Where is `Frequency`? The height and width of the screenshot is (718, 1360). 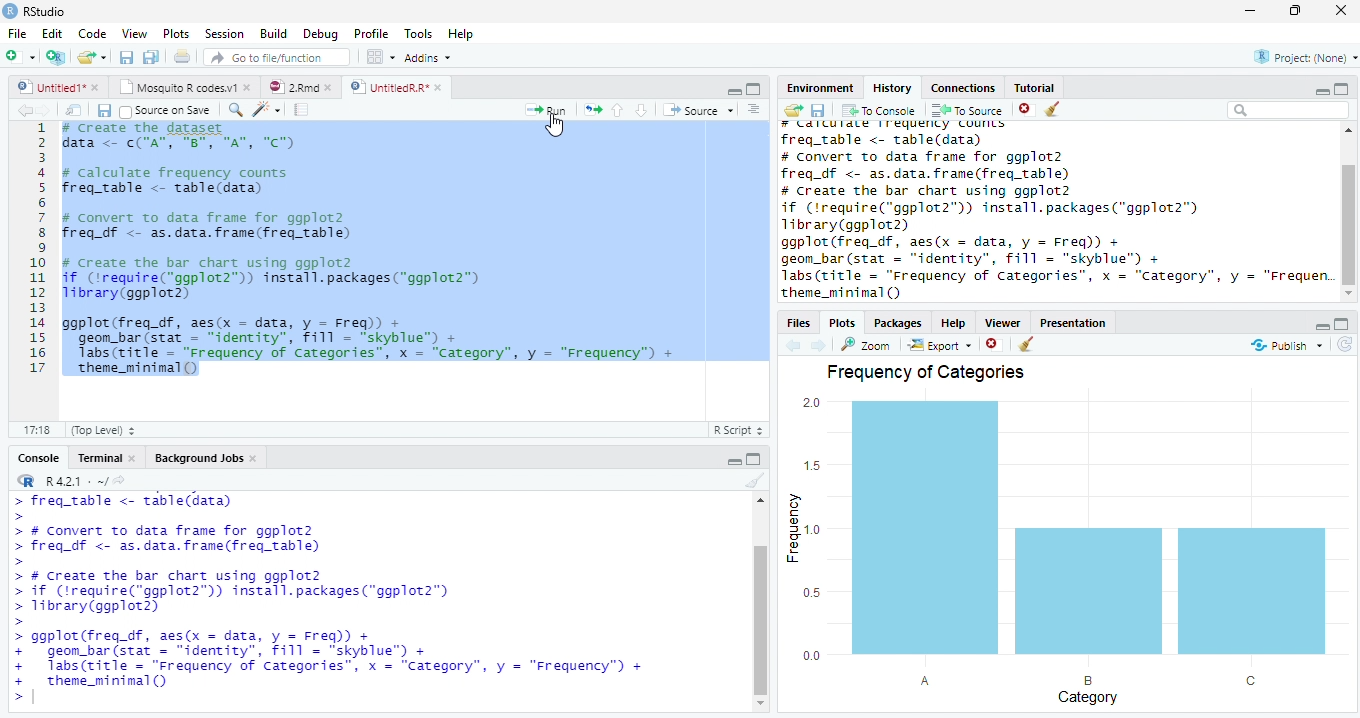
Frequency is located at coordinates (805, 528).